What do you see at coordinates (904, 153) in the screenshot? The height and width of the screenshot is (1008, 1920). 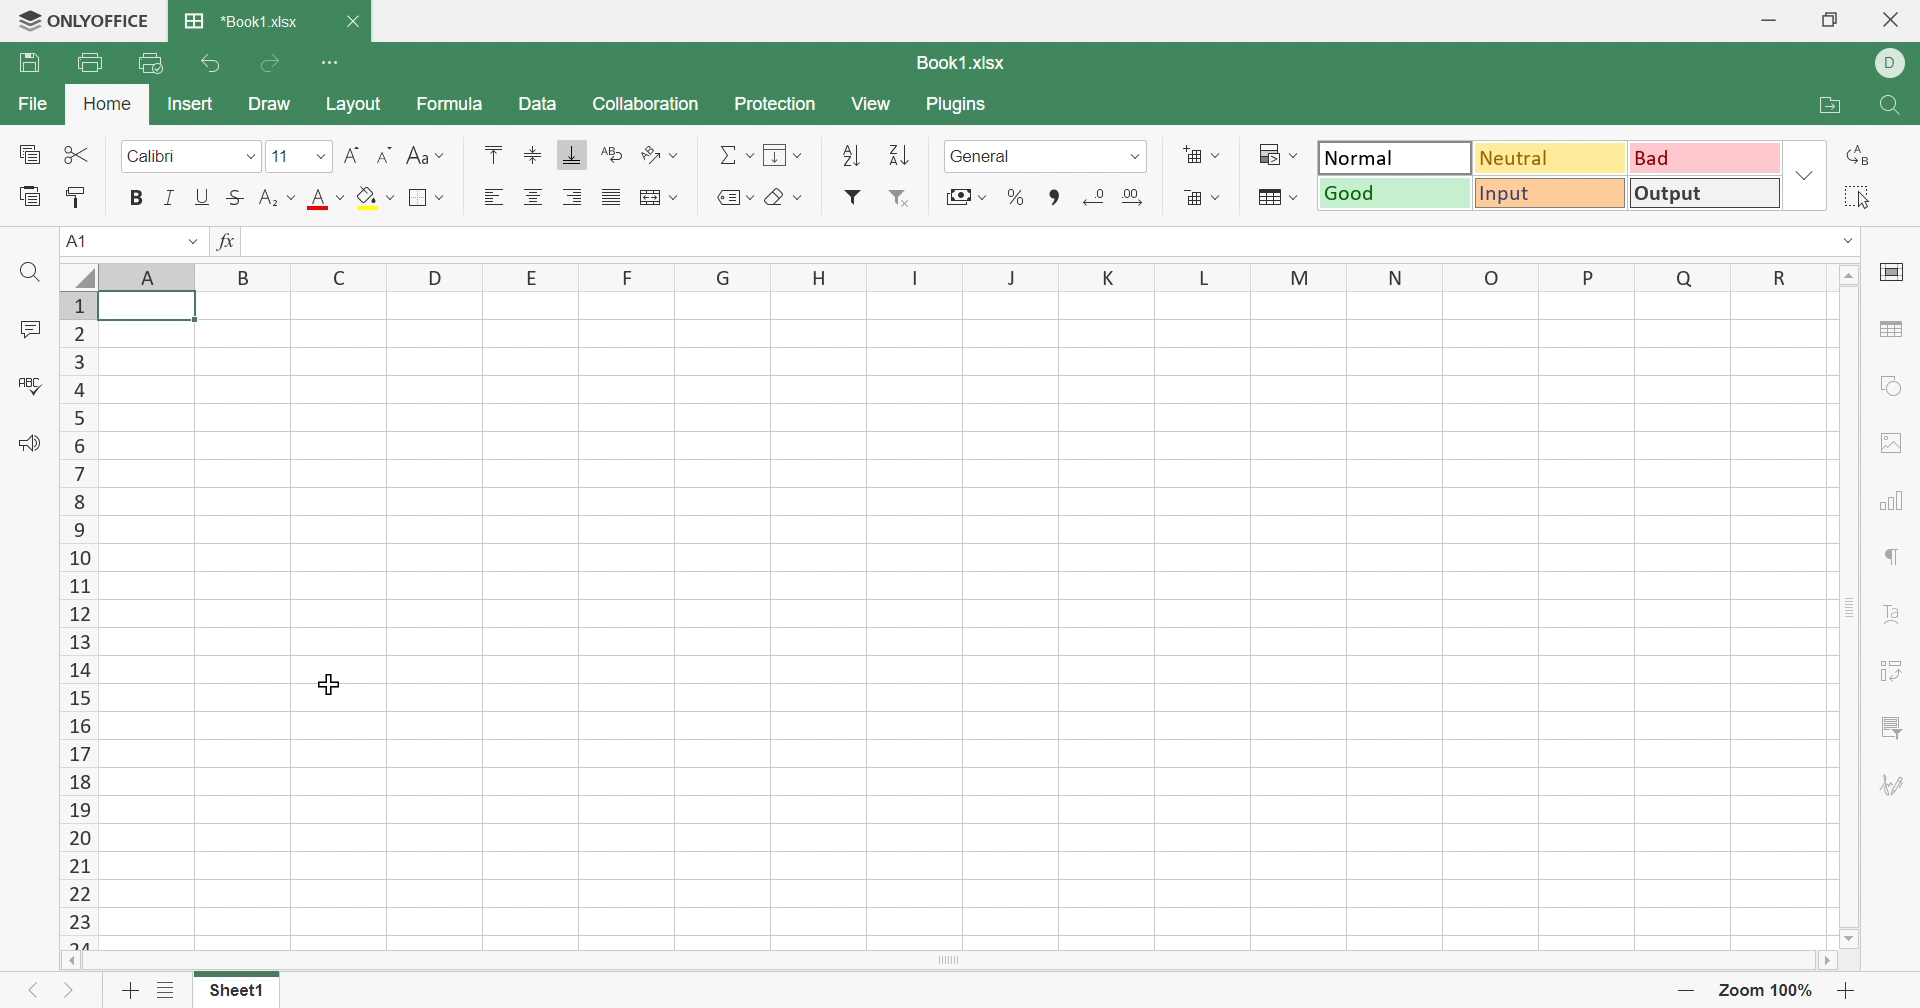 I see `Descending order` at bounding box center [904, 153].